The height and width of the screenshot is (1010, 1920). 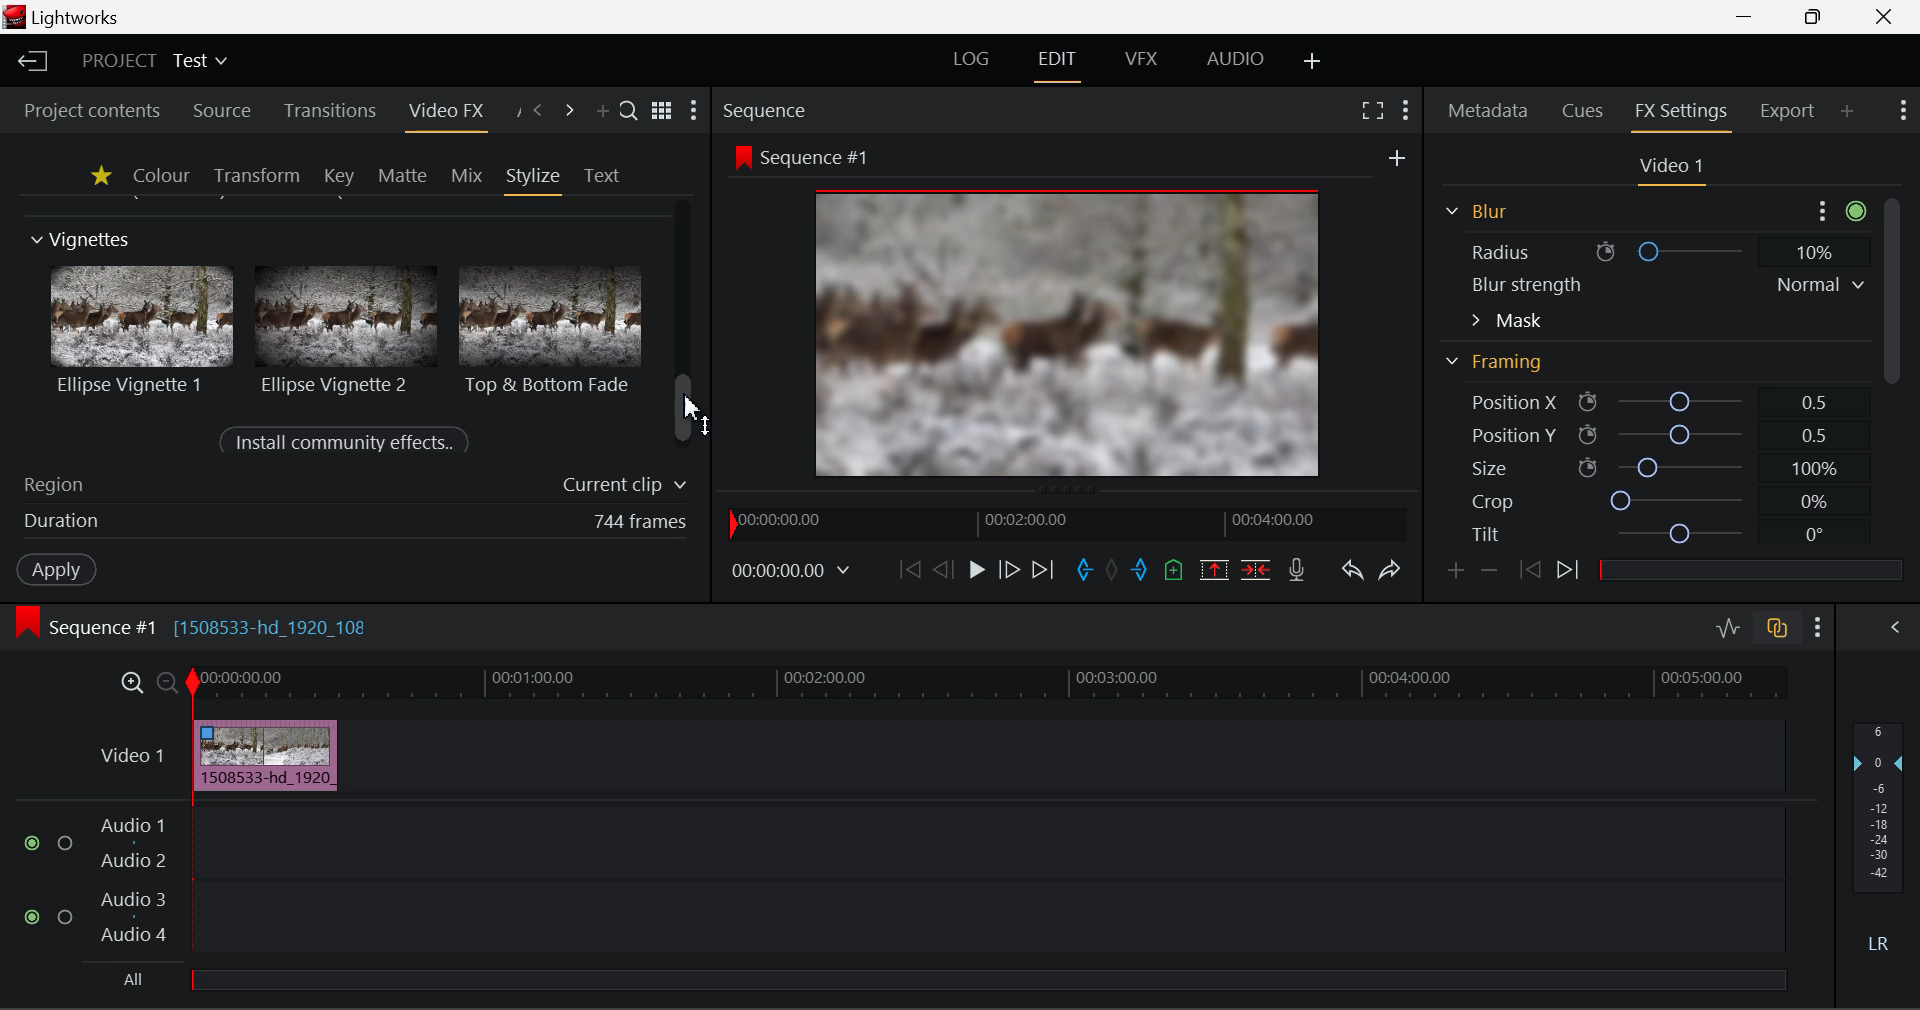 I want to click on Blur strength Normal v, so click(x=1665, y=284).